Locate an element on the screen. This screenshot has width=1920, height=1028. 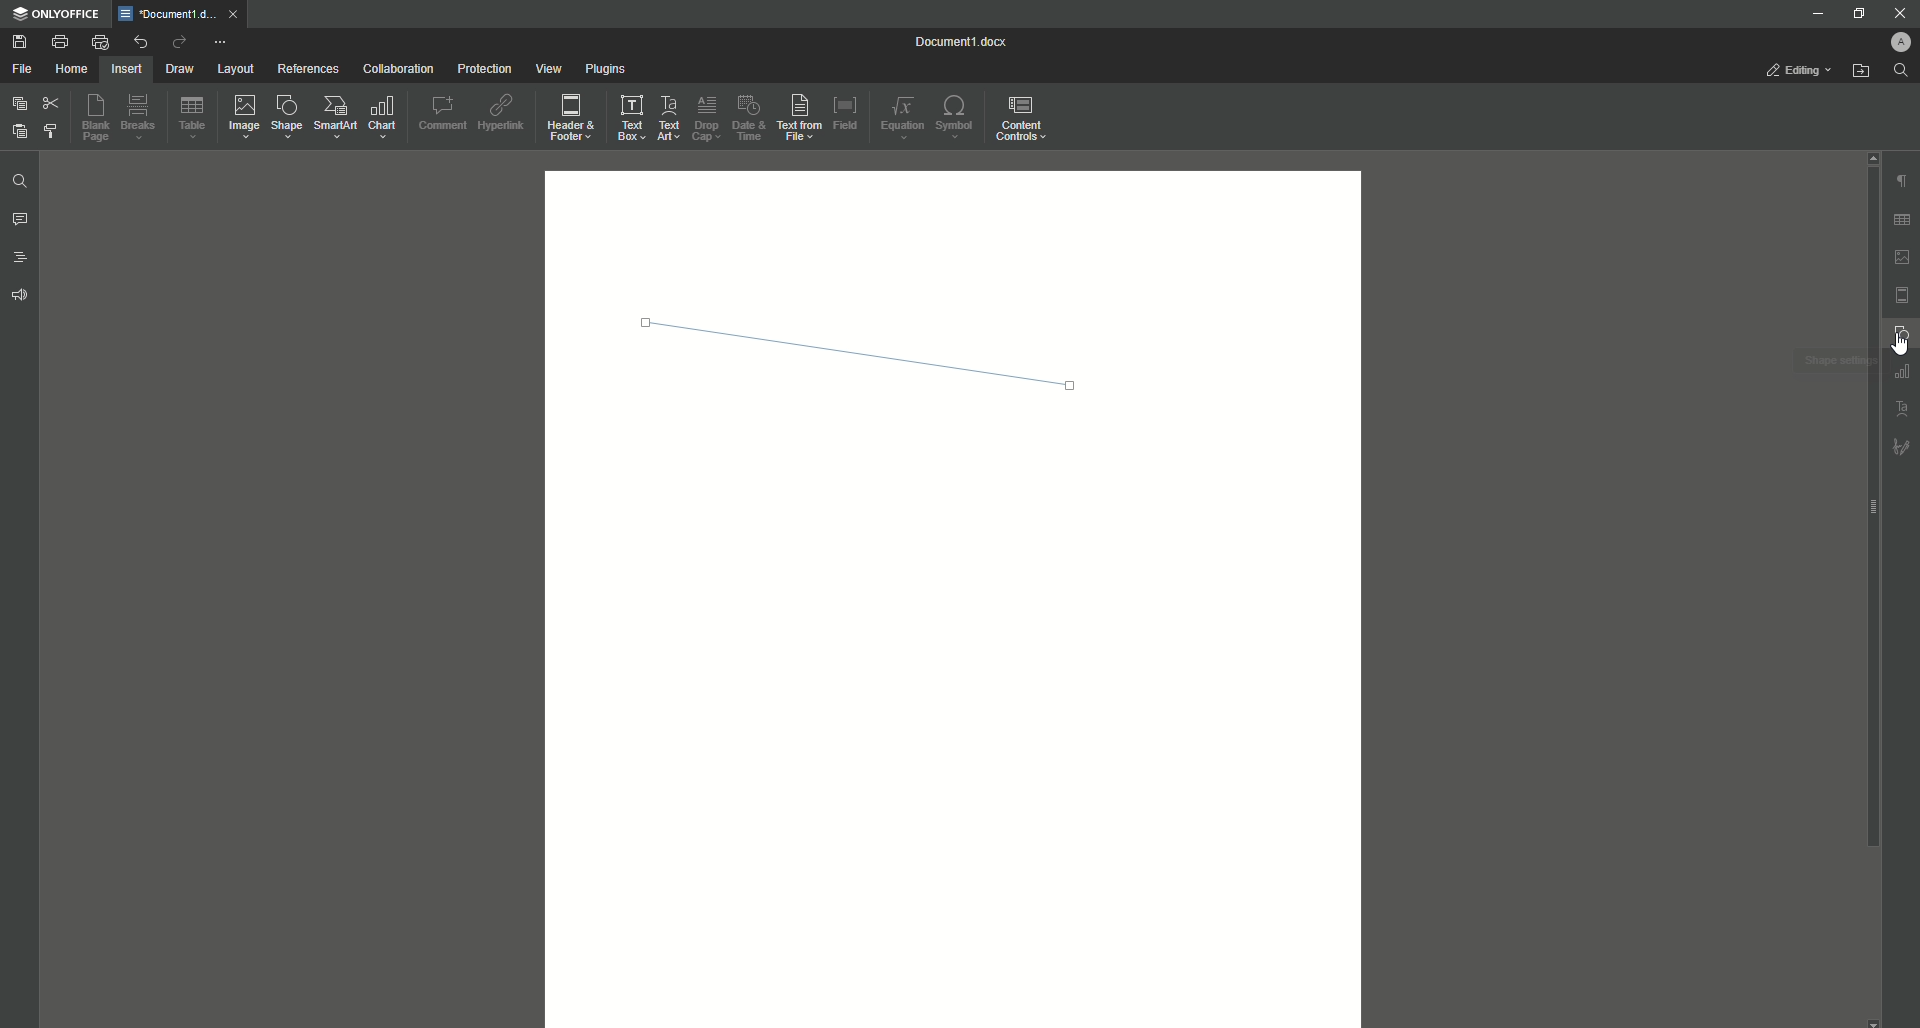
Redo is located at coordinates (177, 43).